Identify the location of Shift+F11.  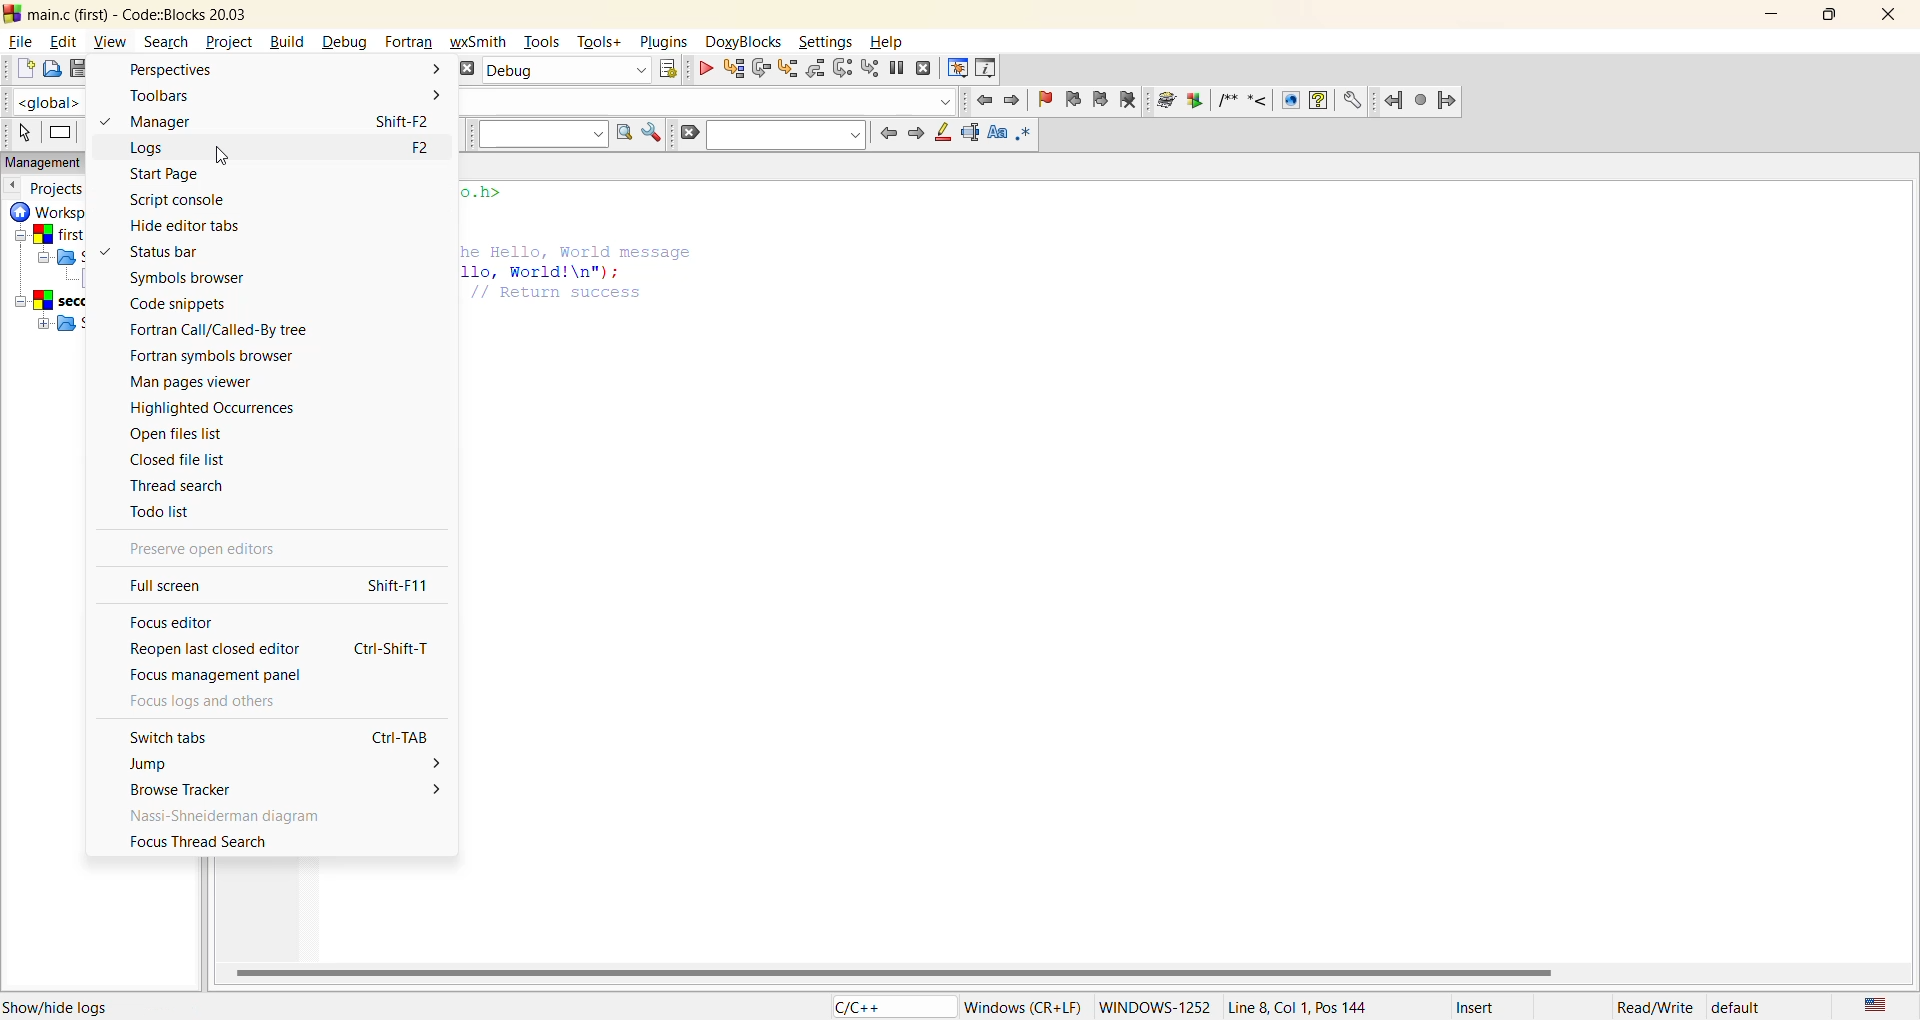
(404, 585).